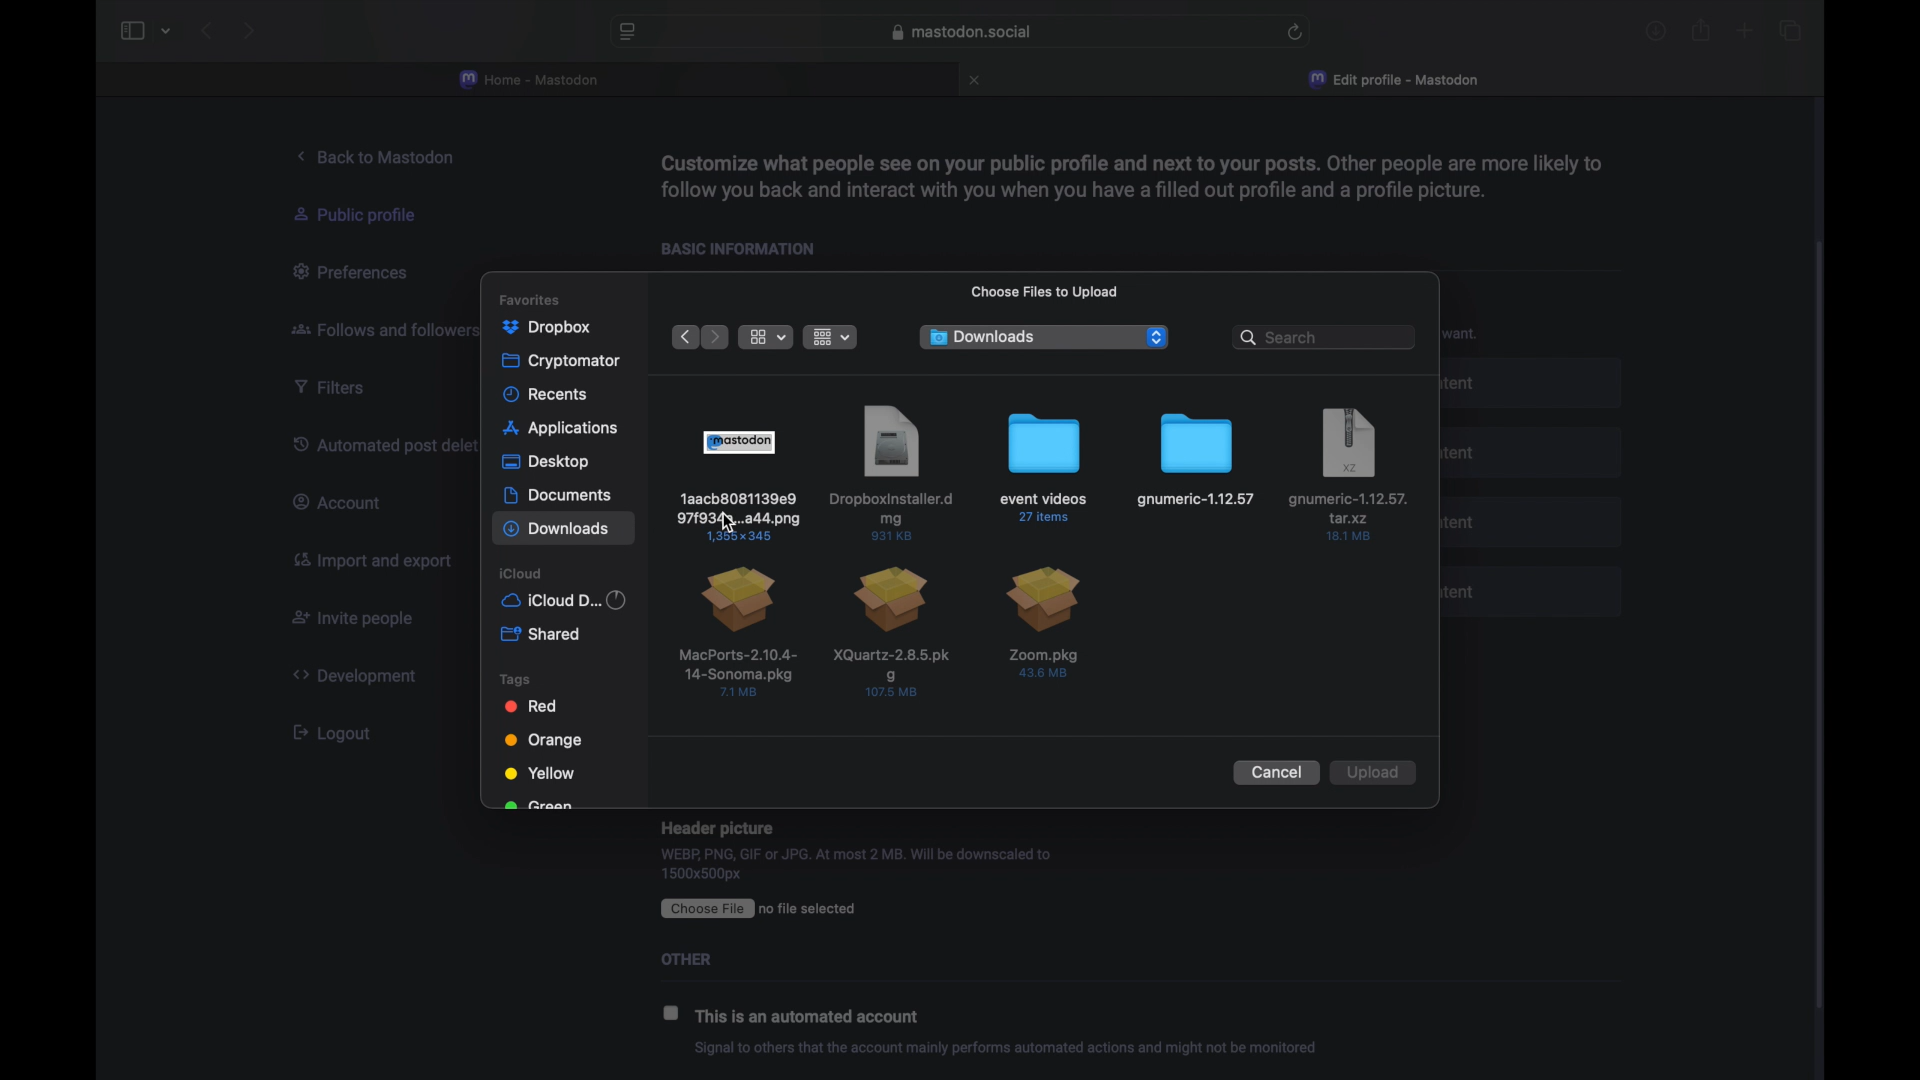 This screenshot has height=1080, width=1920. I want to click on info, so click(1129, 175).